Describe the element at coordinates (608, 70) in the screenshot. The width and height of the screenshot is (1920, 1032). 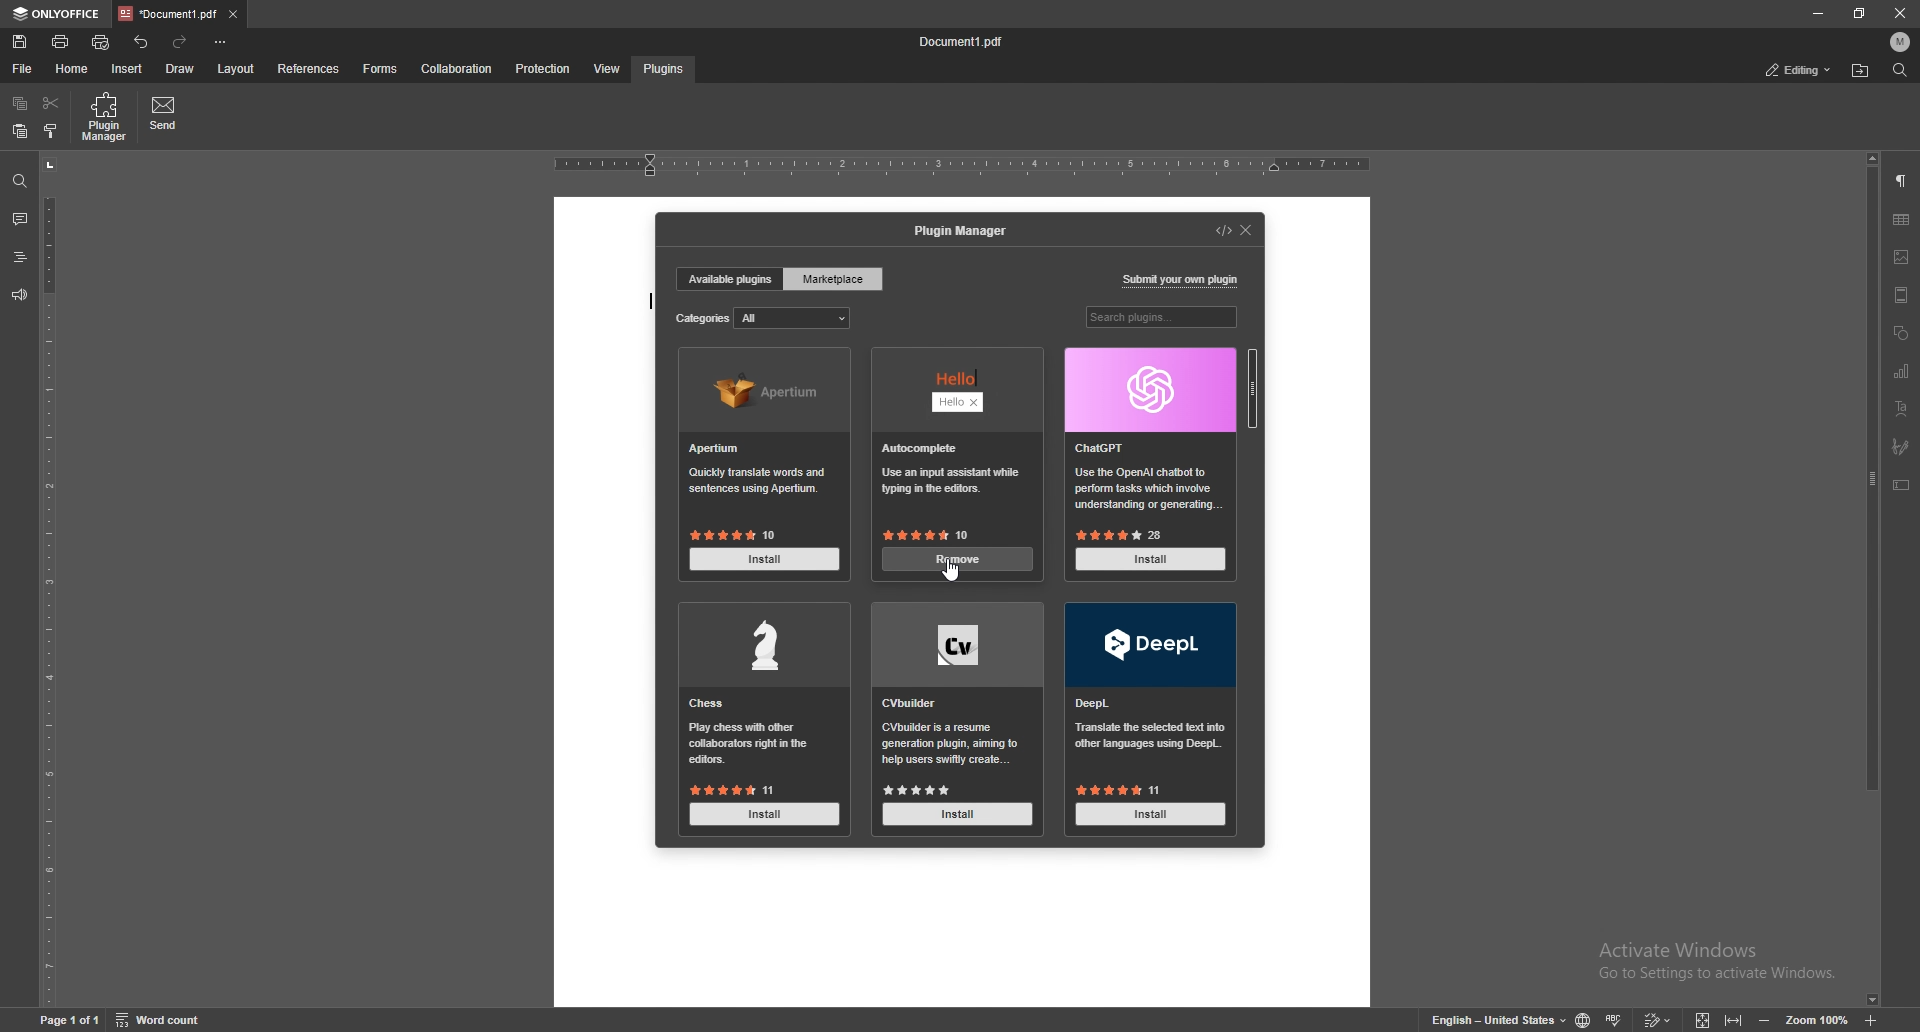
I see `view` at that location.